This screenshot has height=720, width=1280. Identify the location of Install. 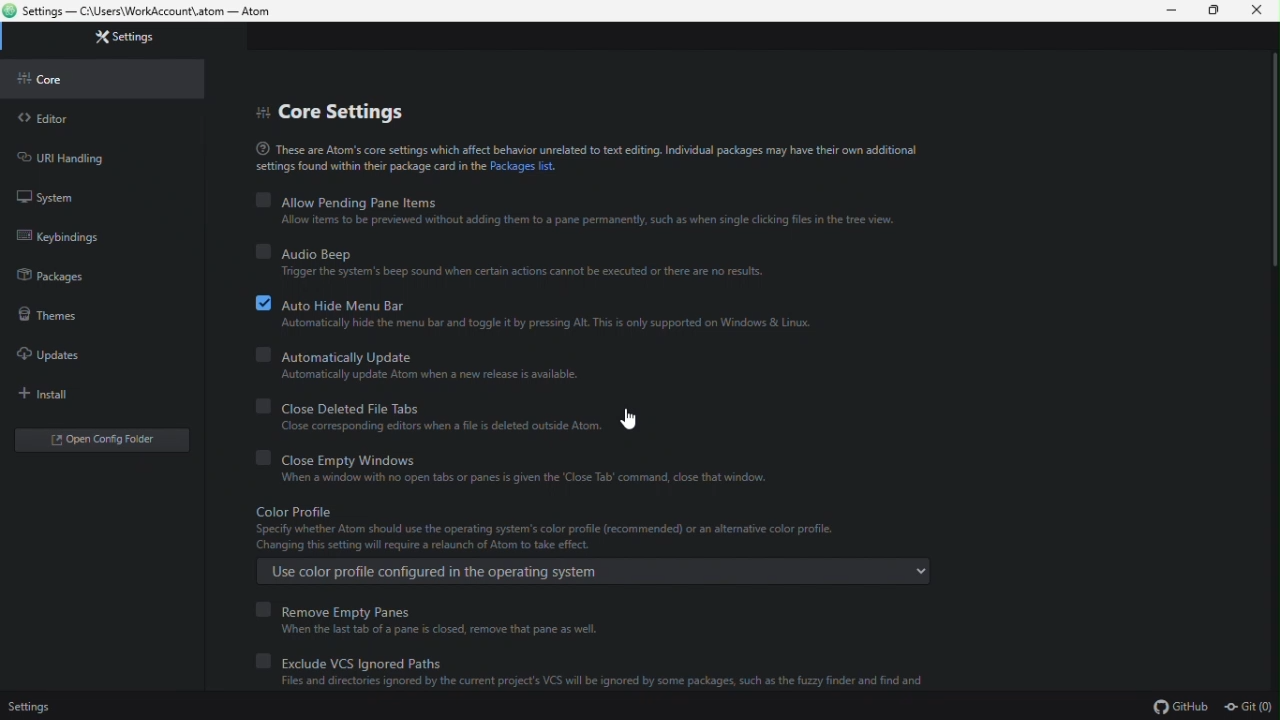
(94, 394).